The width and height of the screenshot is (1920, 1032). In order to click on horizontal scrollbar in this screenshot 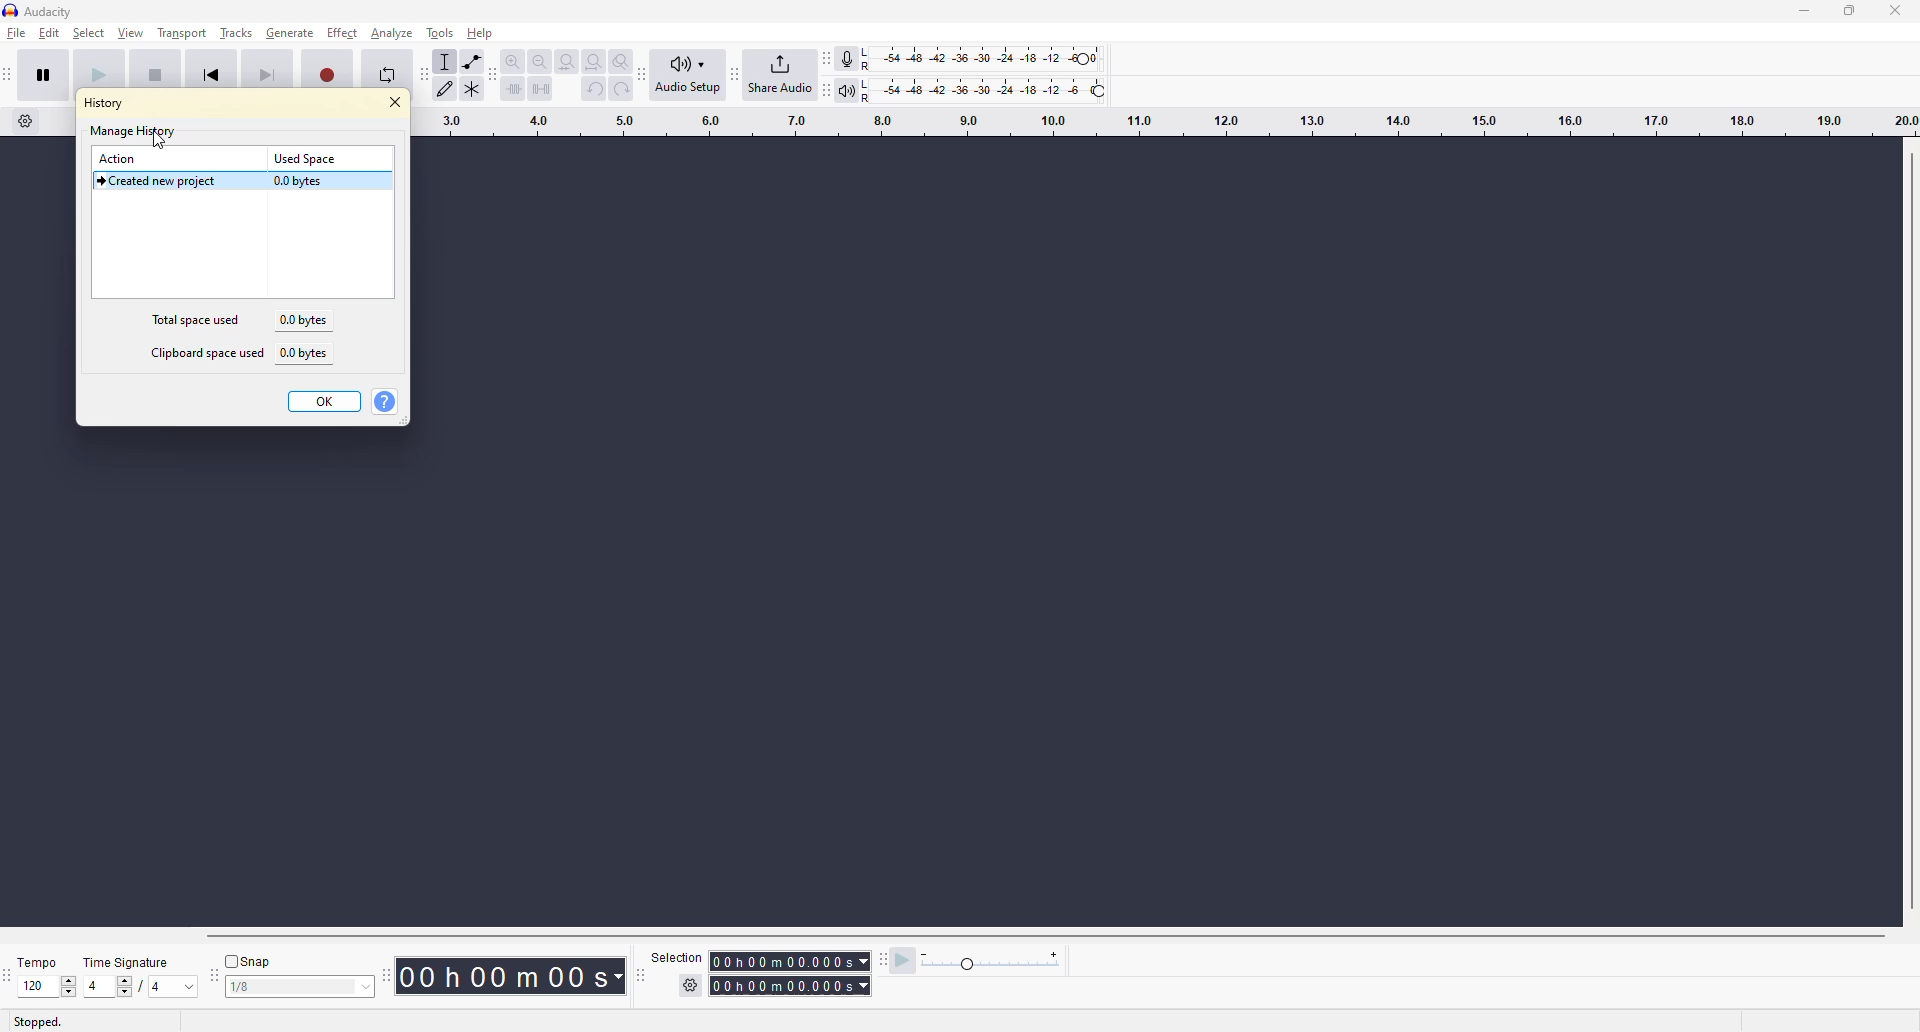, I will do `click(1053, 936)`.